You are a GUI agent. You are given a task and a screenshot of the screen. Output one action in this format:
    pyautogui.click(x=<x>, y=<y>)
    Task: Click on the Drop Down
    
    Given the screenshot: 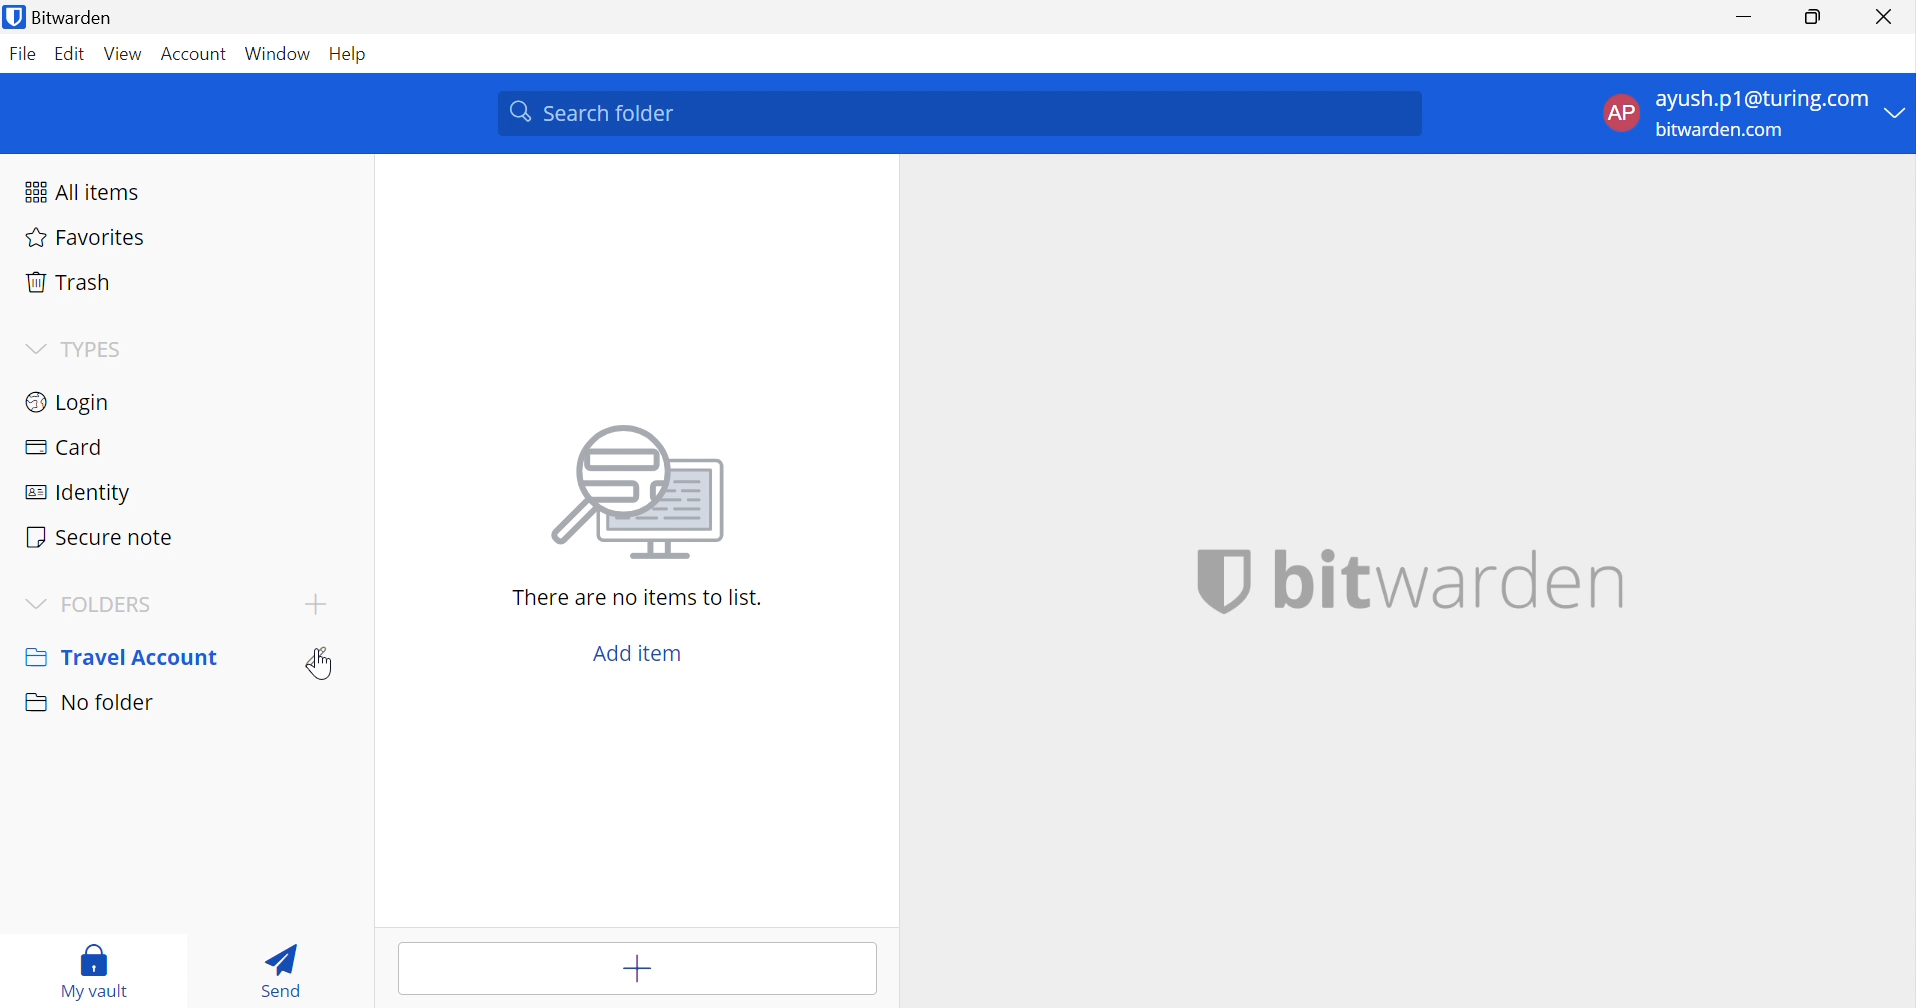 What is the action you would take?
    pyautogui.click(x=37, y=601)
    